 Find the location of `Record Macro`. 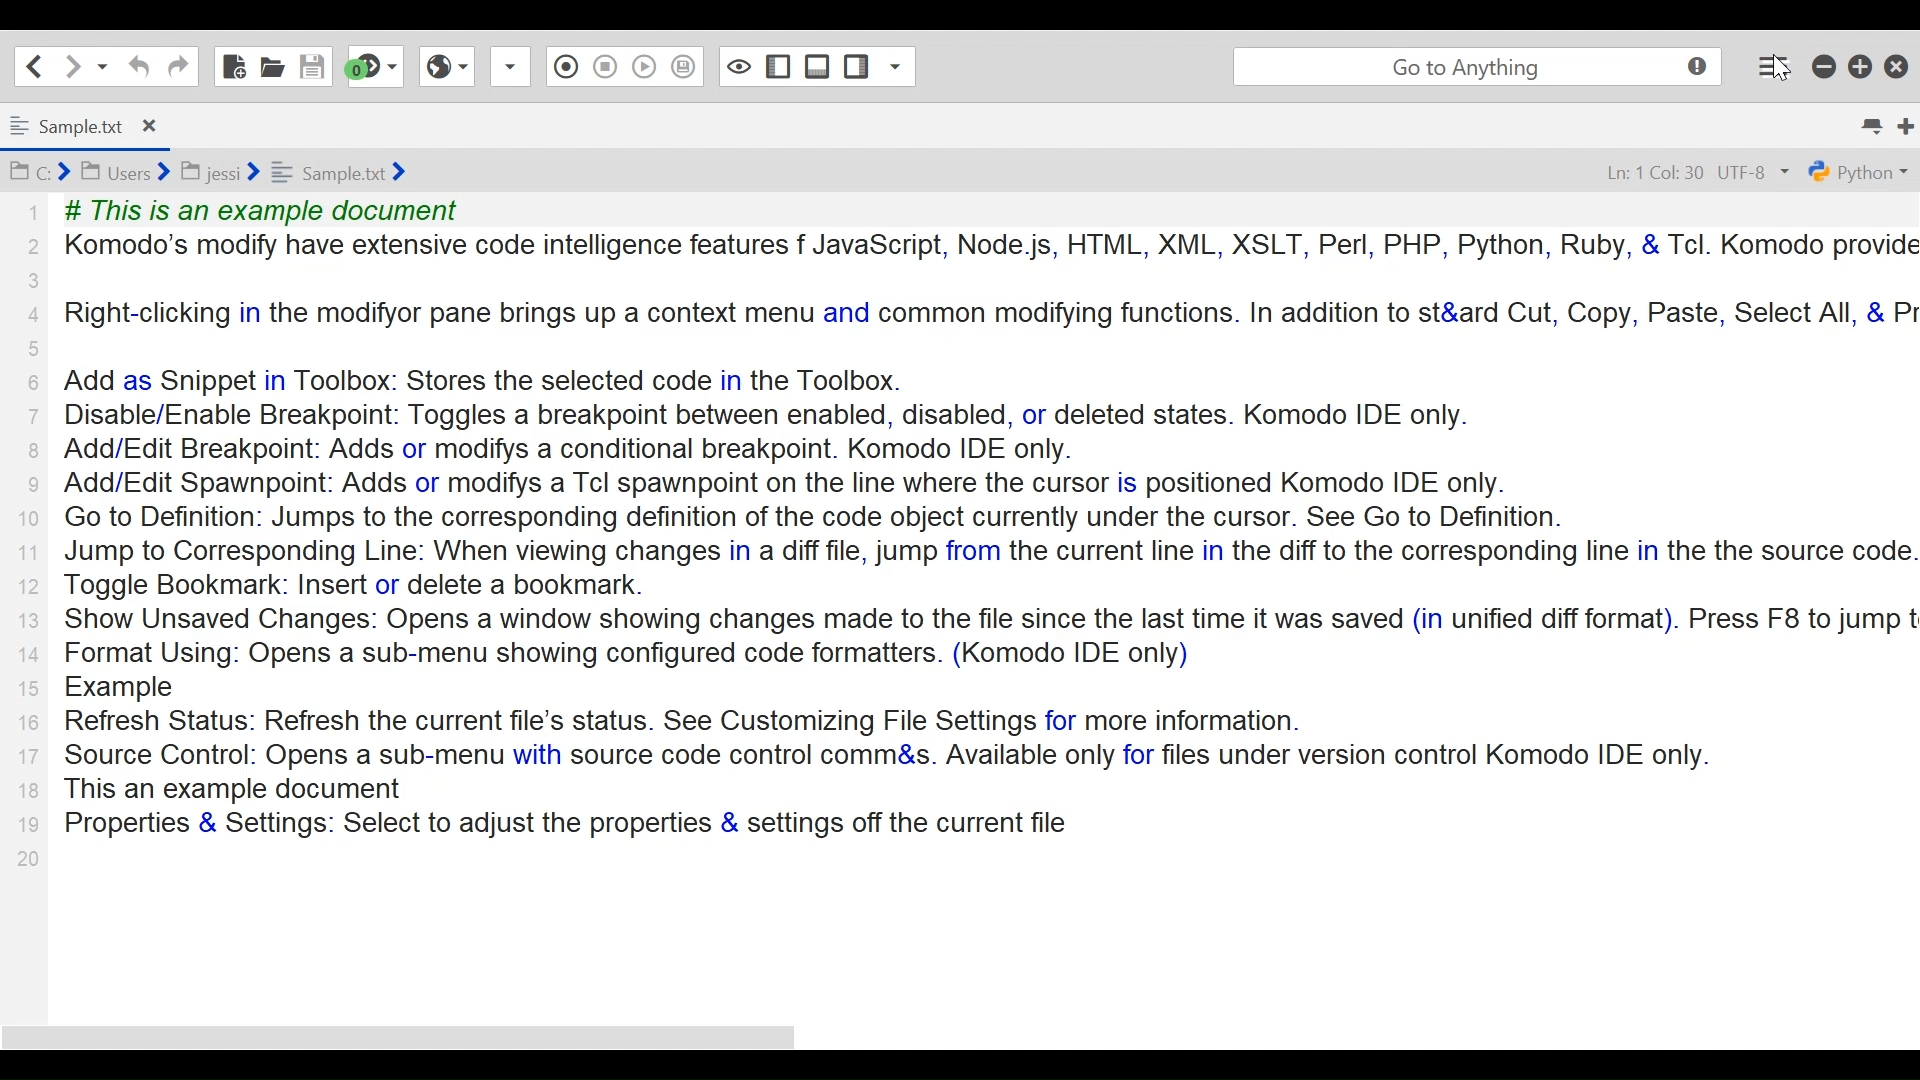

Record Macro is located at coordinates (508, 68).